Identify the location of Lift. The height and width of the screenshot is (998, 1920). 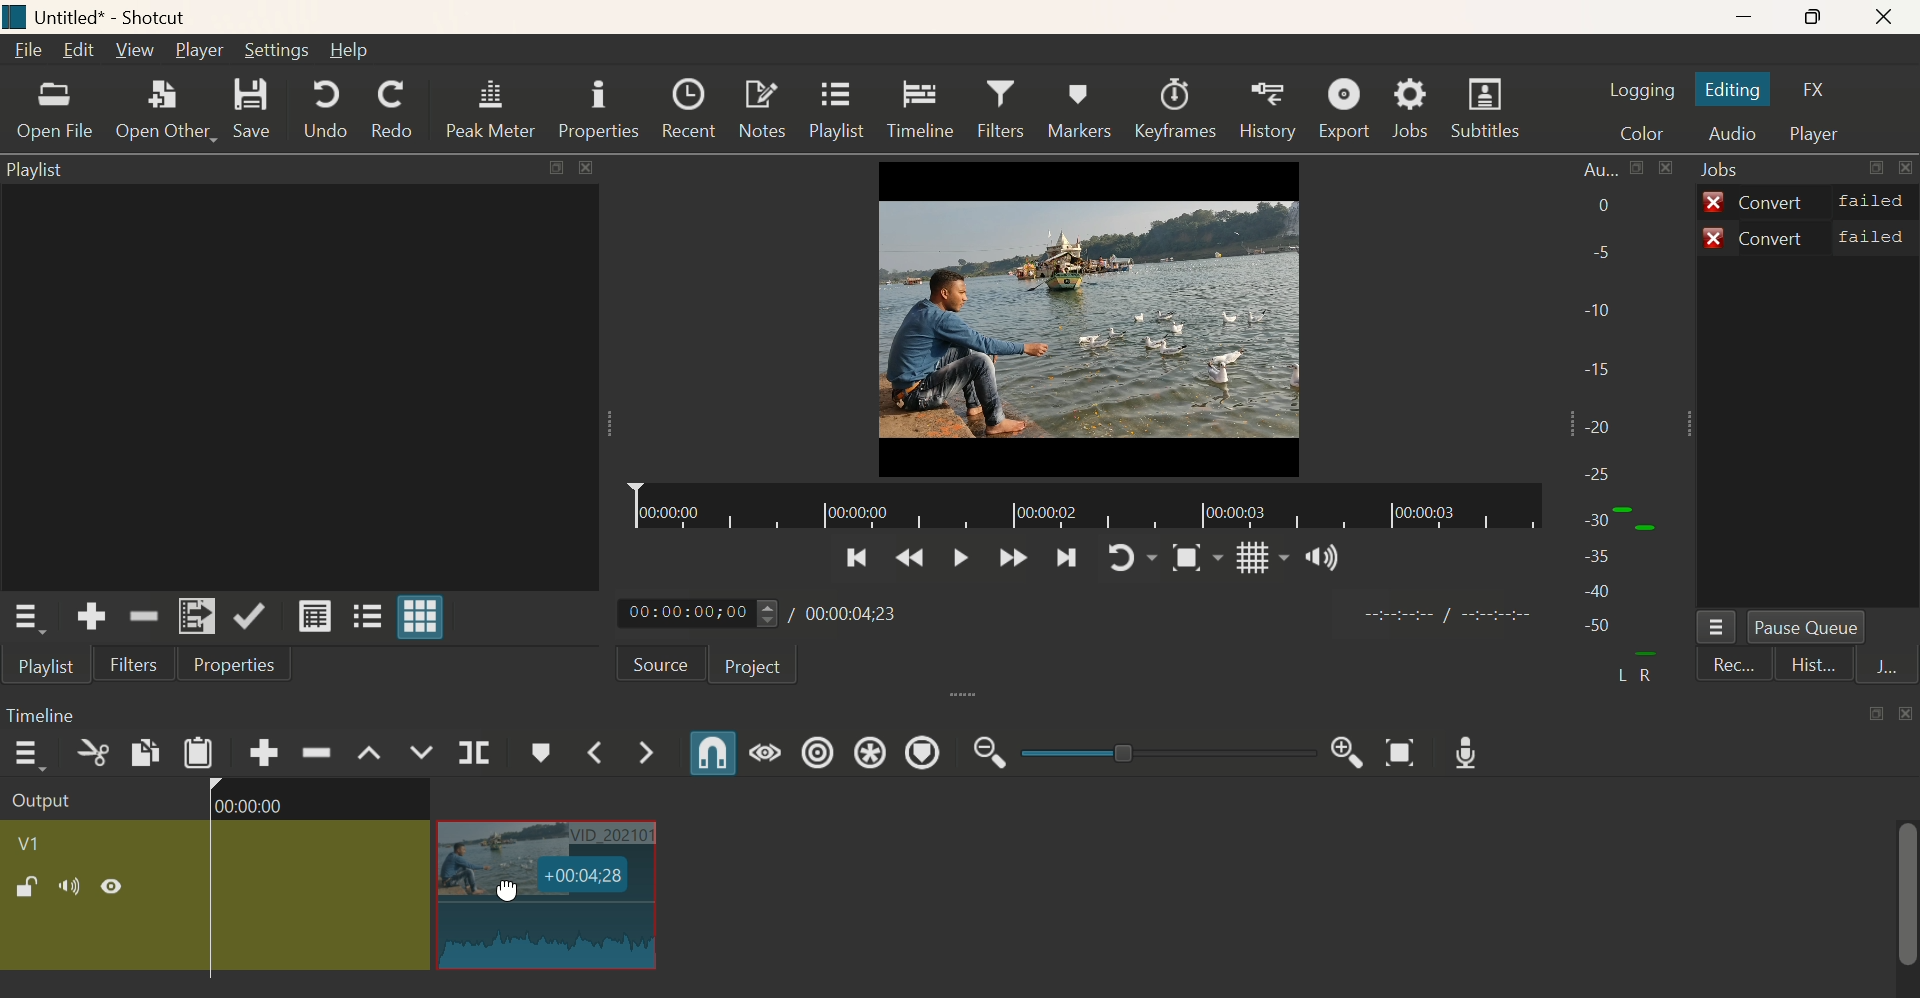
(371, 749).